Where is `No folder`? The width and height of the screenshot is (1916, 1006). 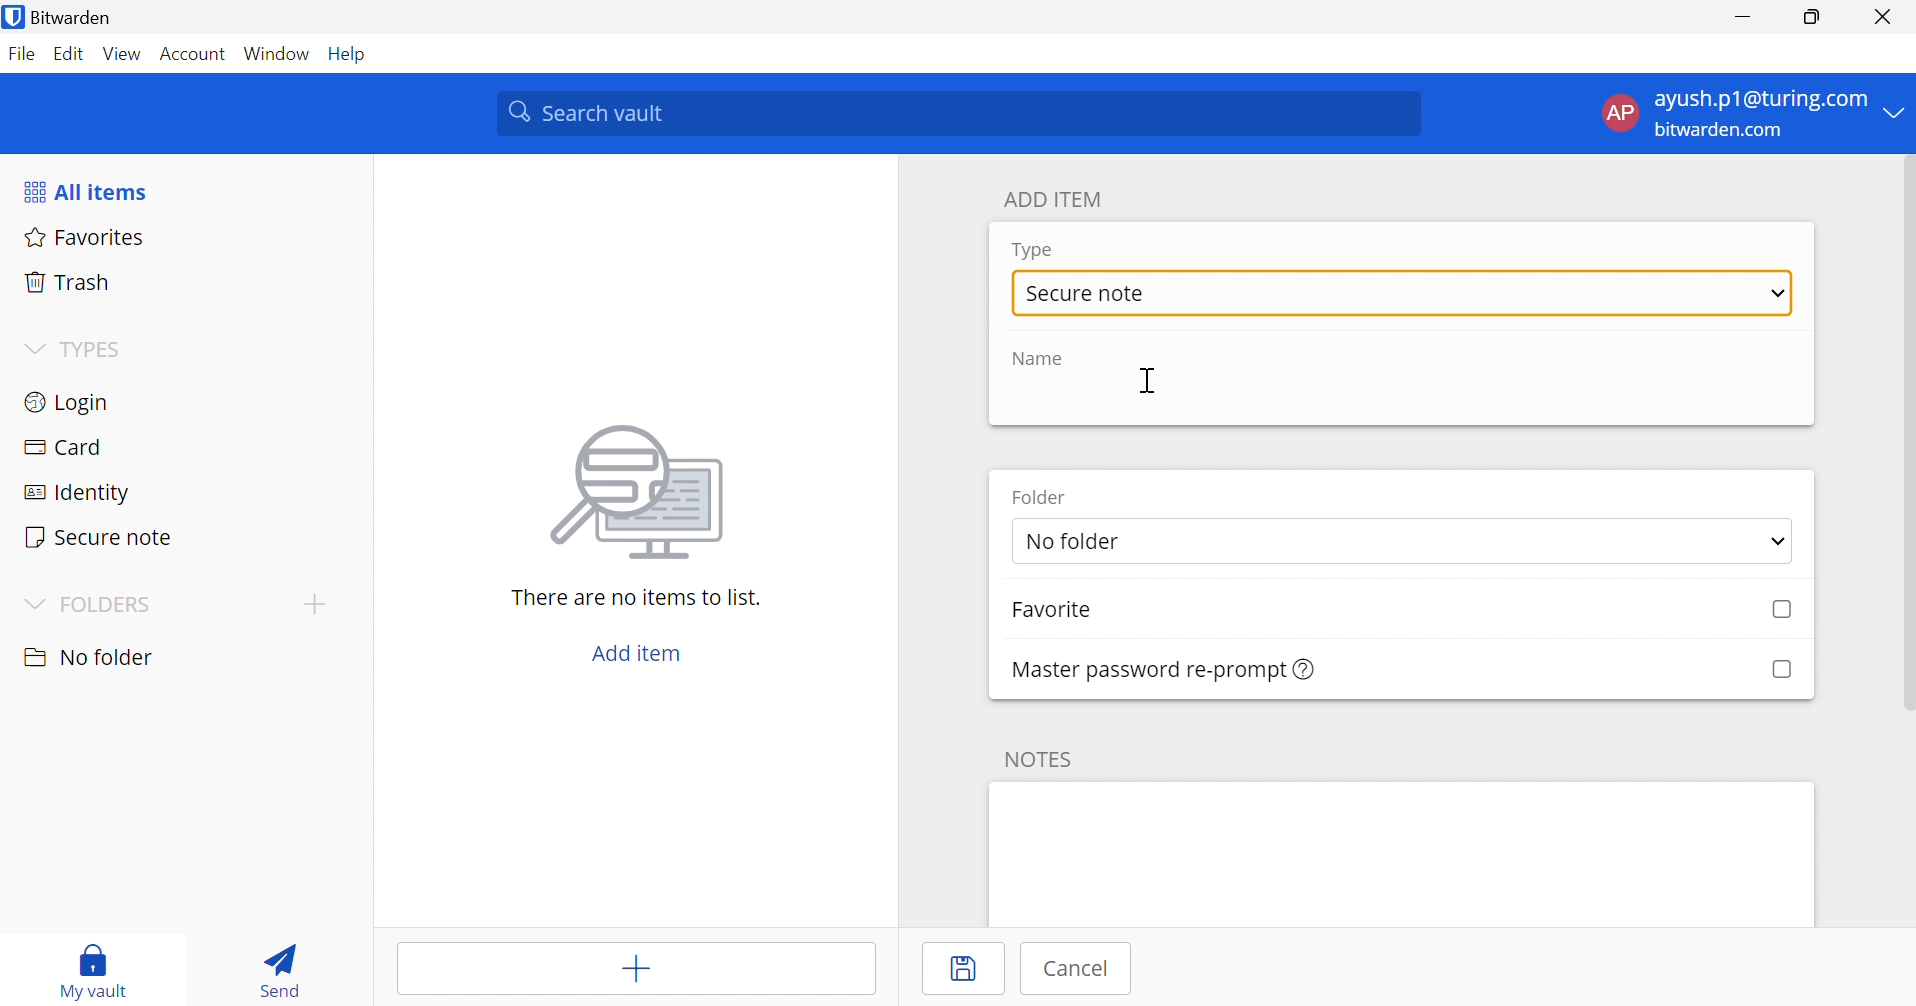 No folder is located at coordinates (1165, 543).